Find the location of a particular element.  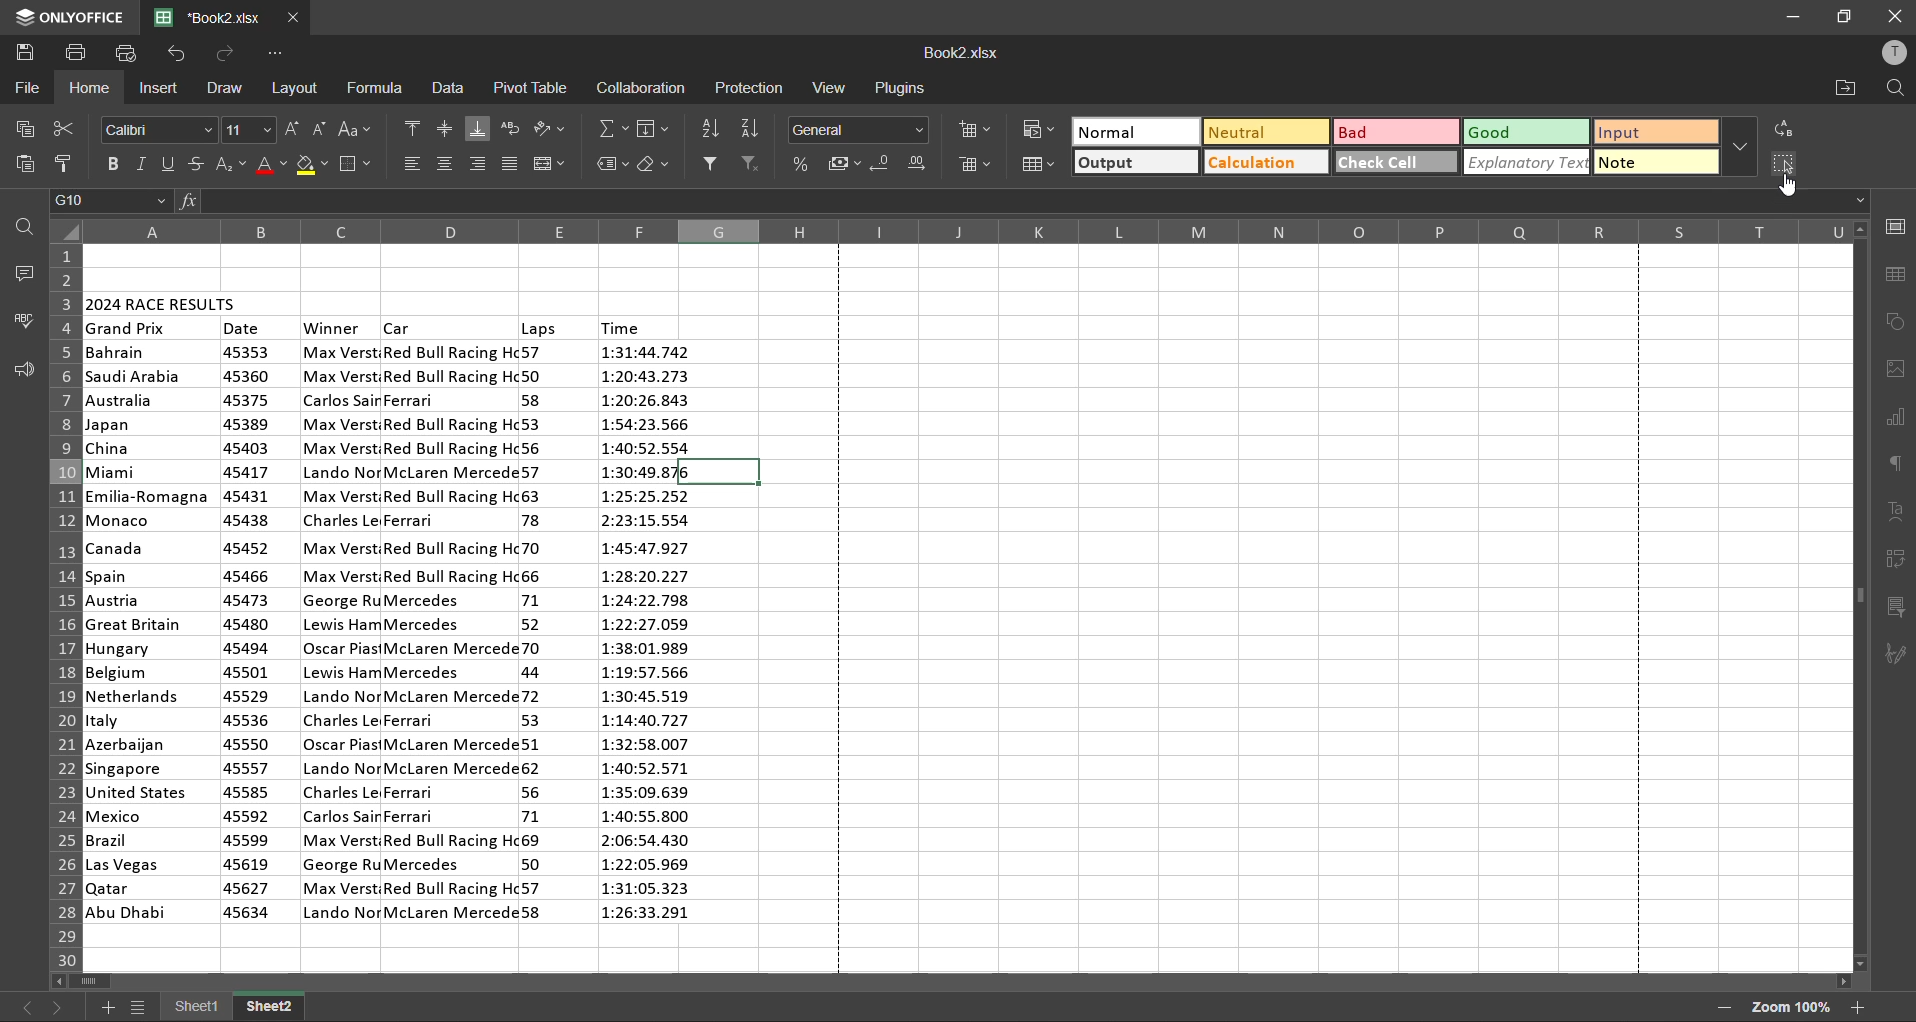

percent is located at coordinates (804, 164).